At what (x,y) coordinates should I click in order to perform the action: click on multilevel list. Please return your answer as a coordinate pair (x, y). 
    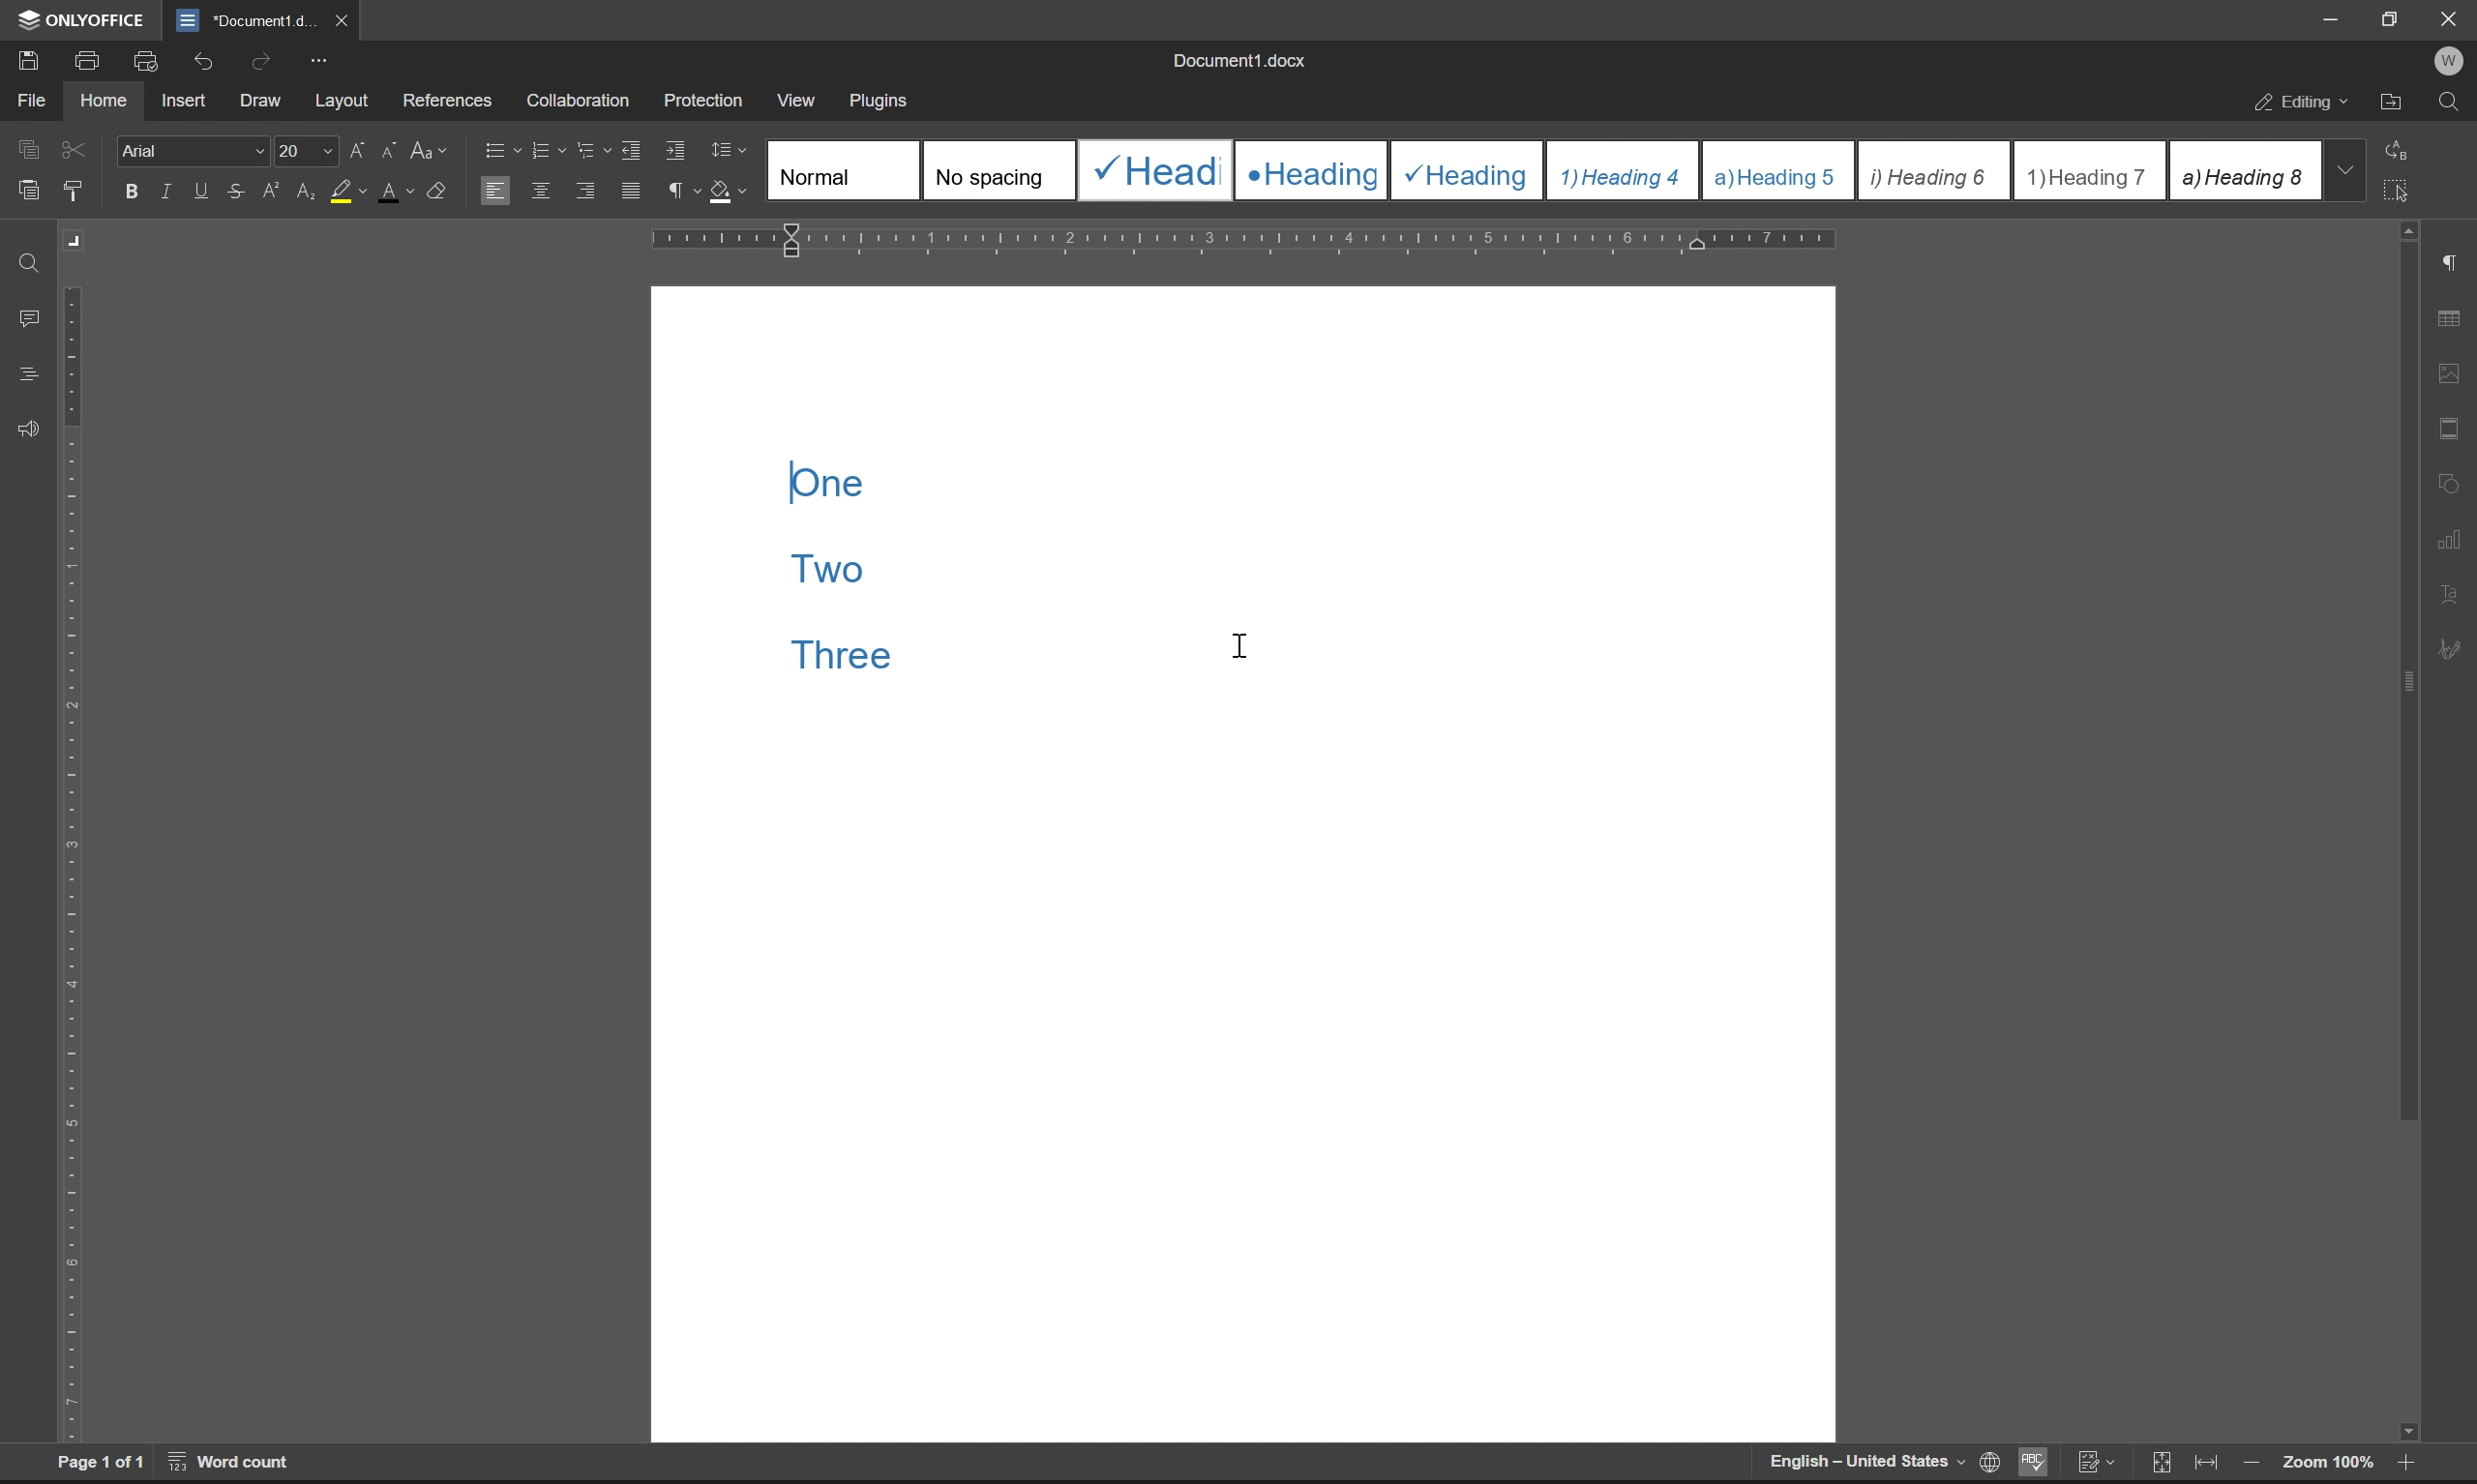
    Looking at the image, I should click on (595, 149).